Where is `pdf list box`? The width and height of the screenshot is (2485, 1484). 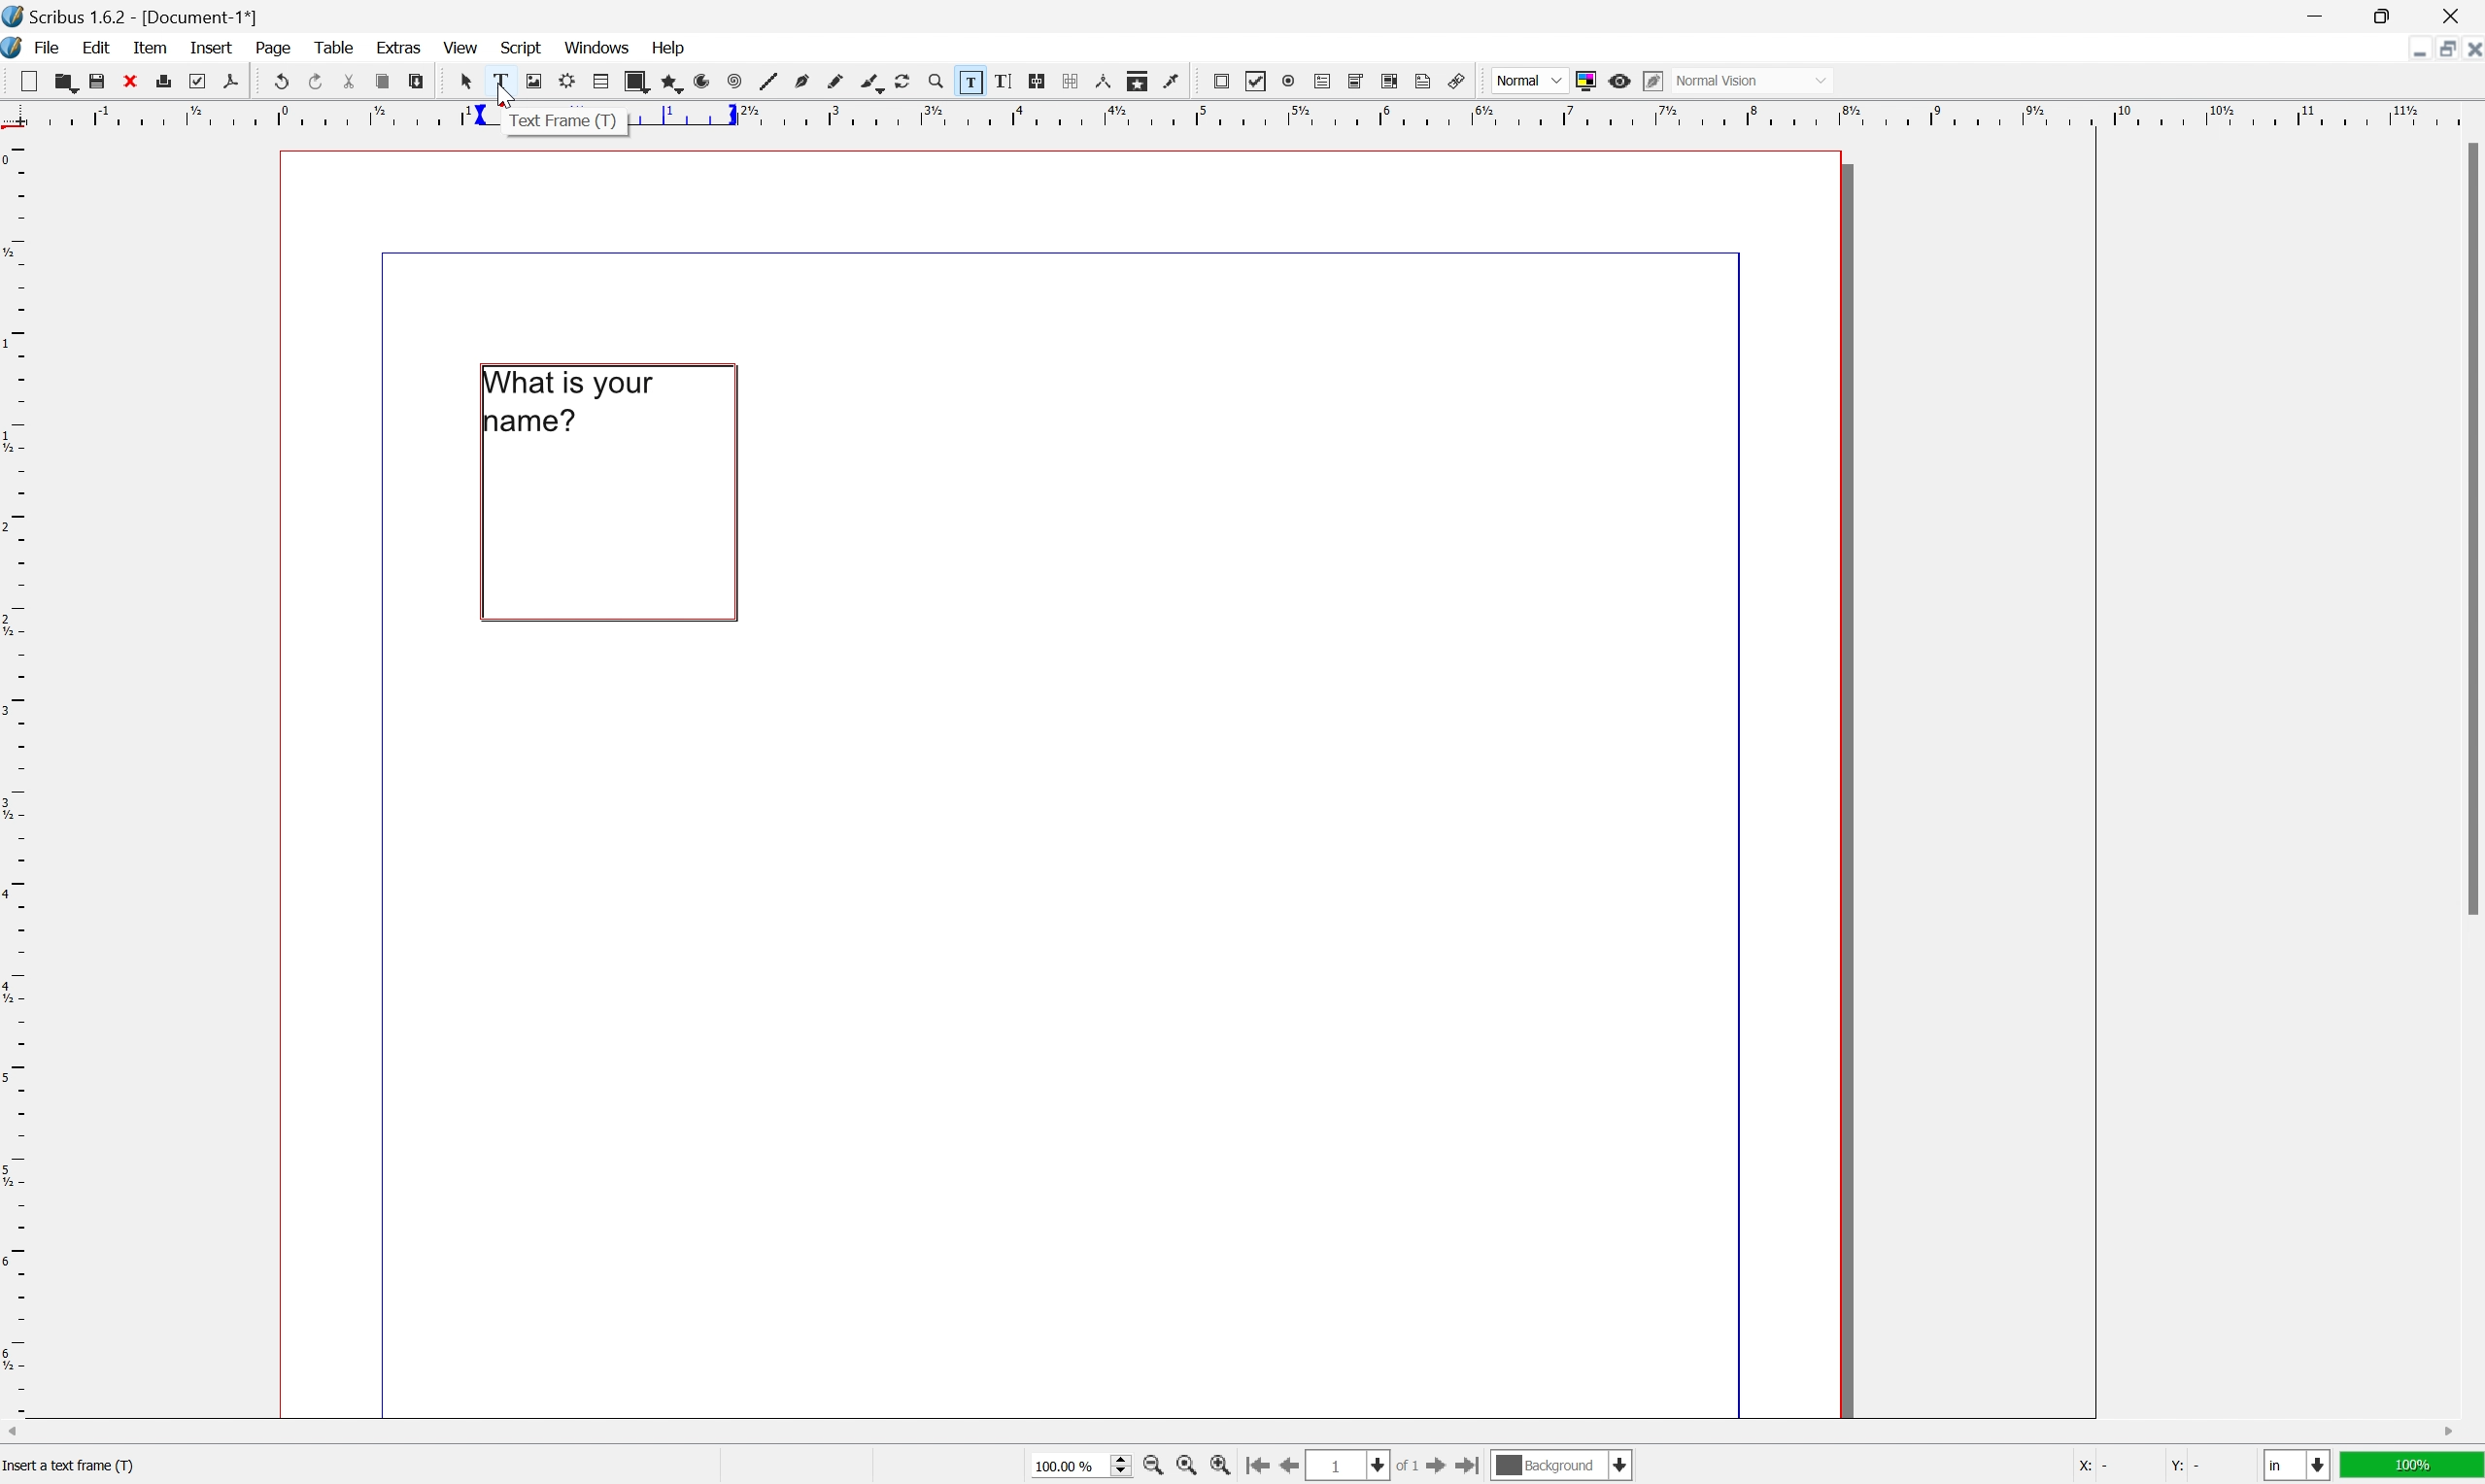
pdf list box is located at coordinates (1389, 80).